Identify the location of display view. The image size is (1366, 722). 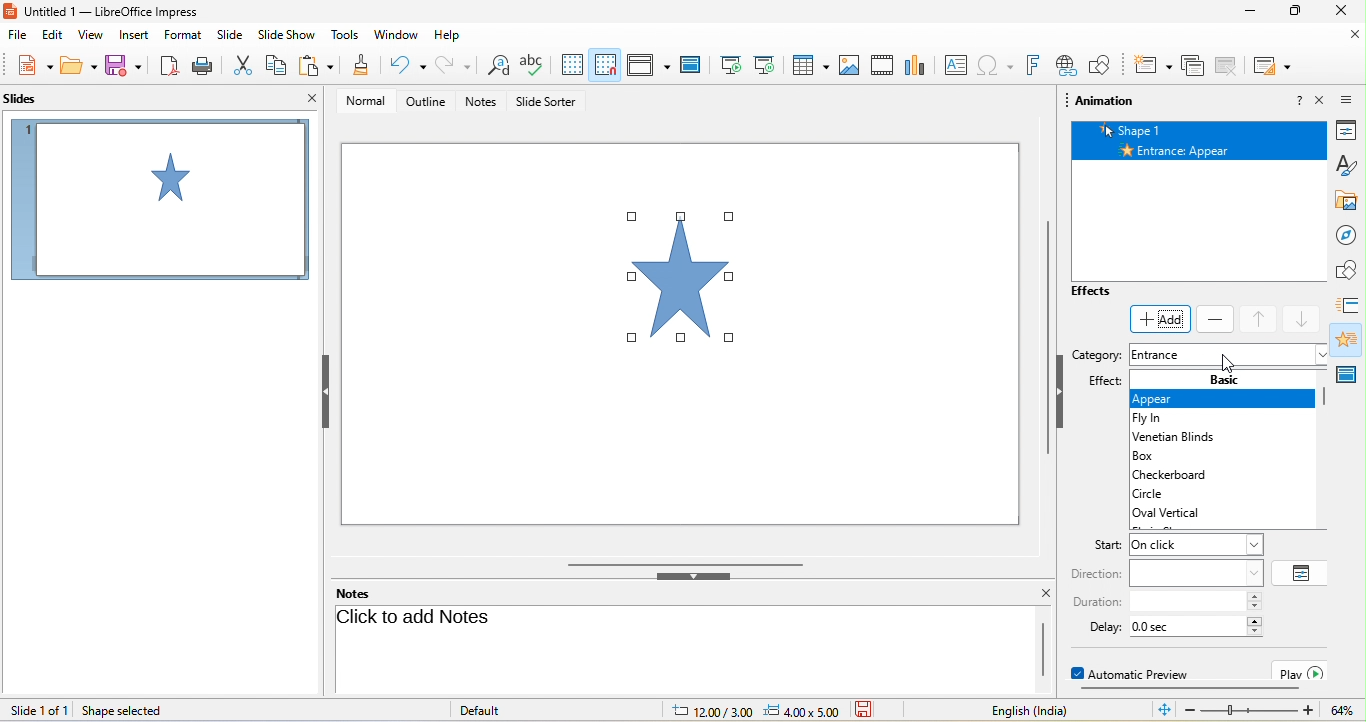
(646, 64).